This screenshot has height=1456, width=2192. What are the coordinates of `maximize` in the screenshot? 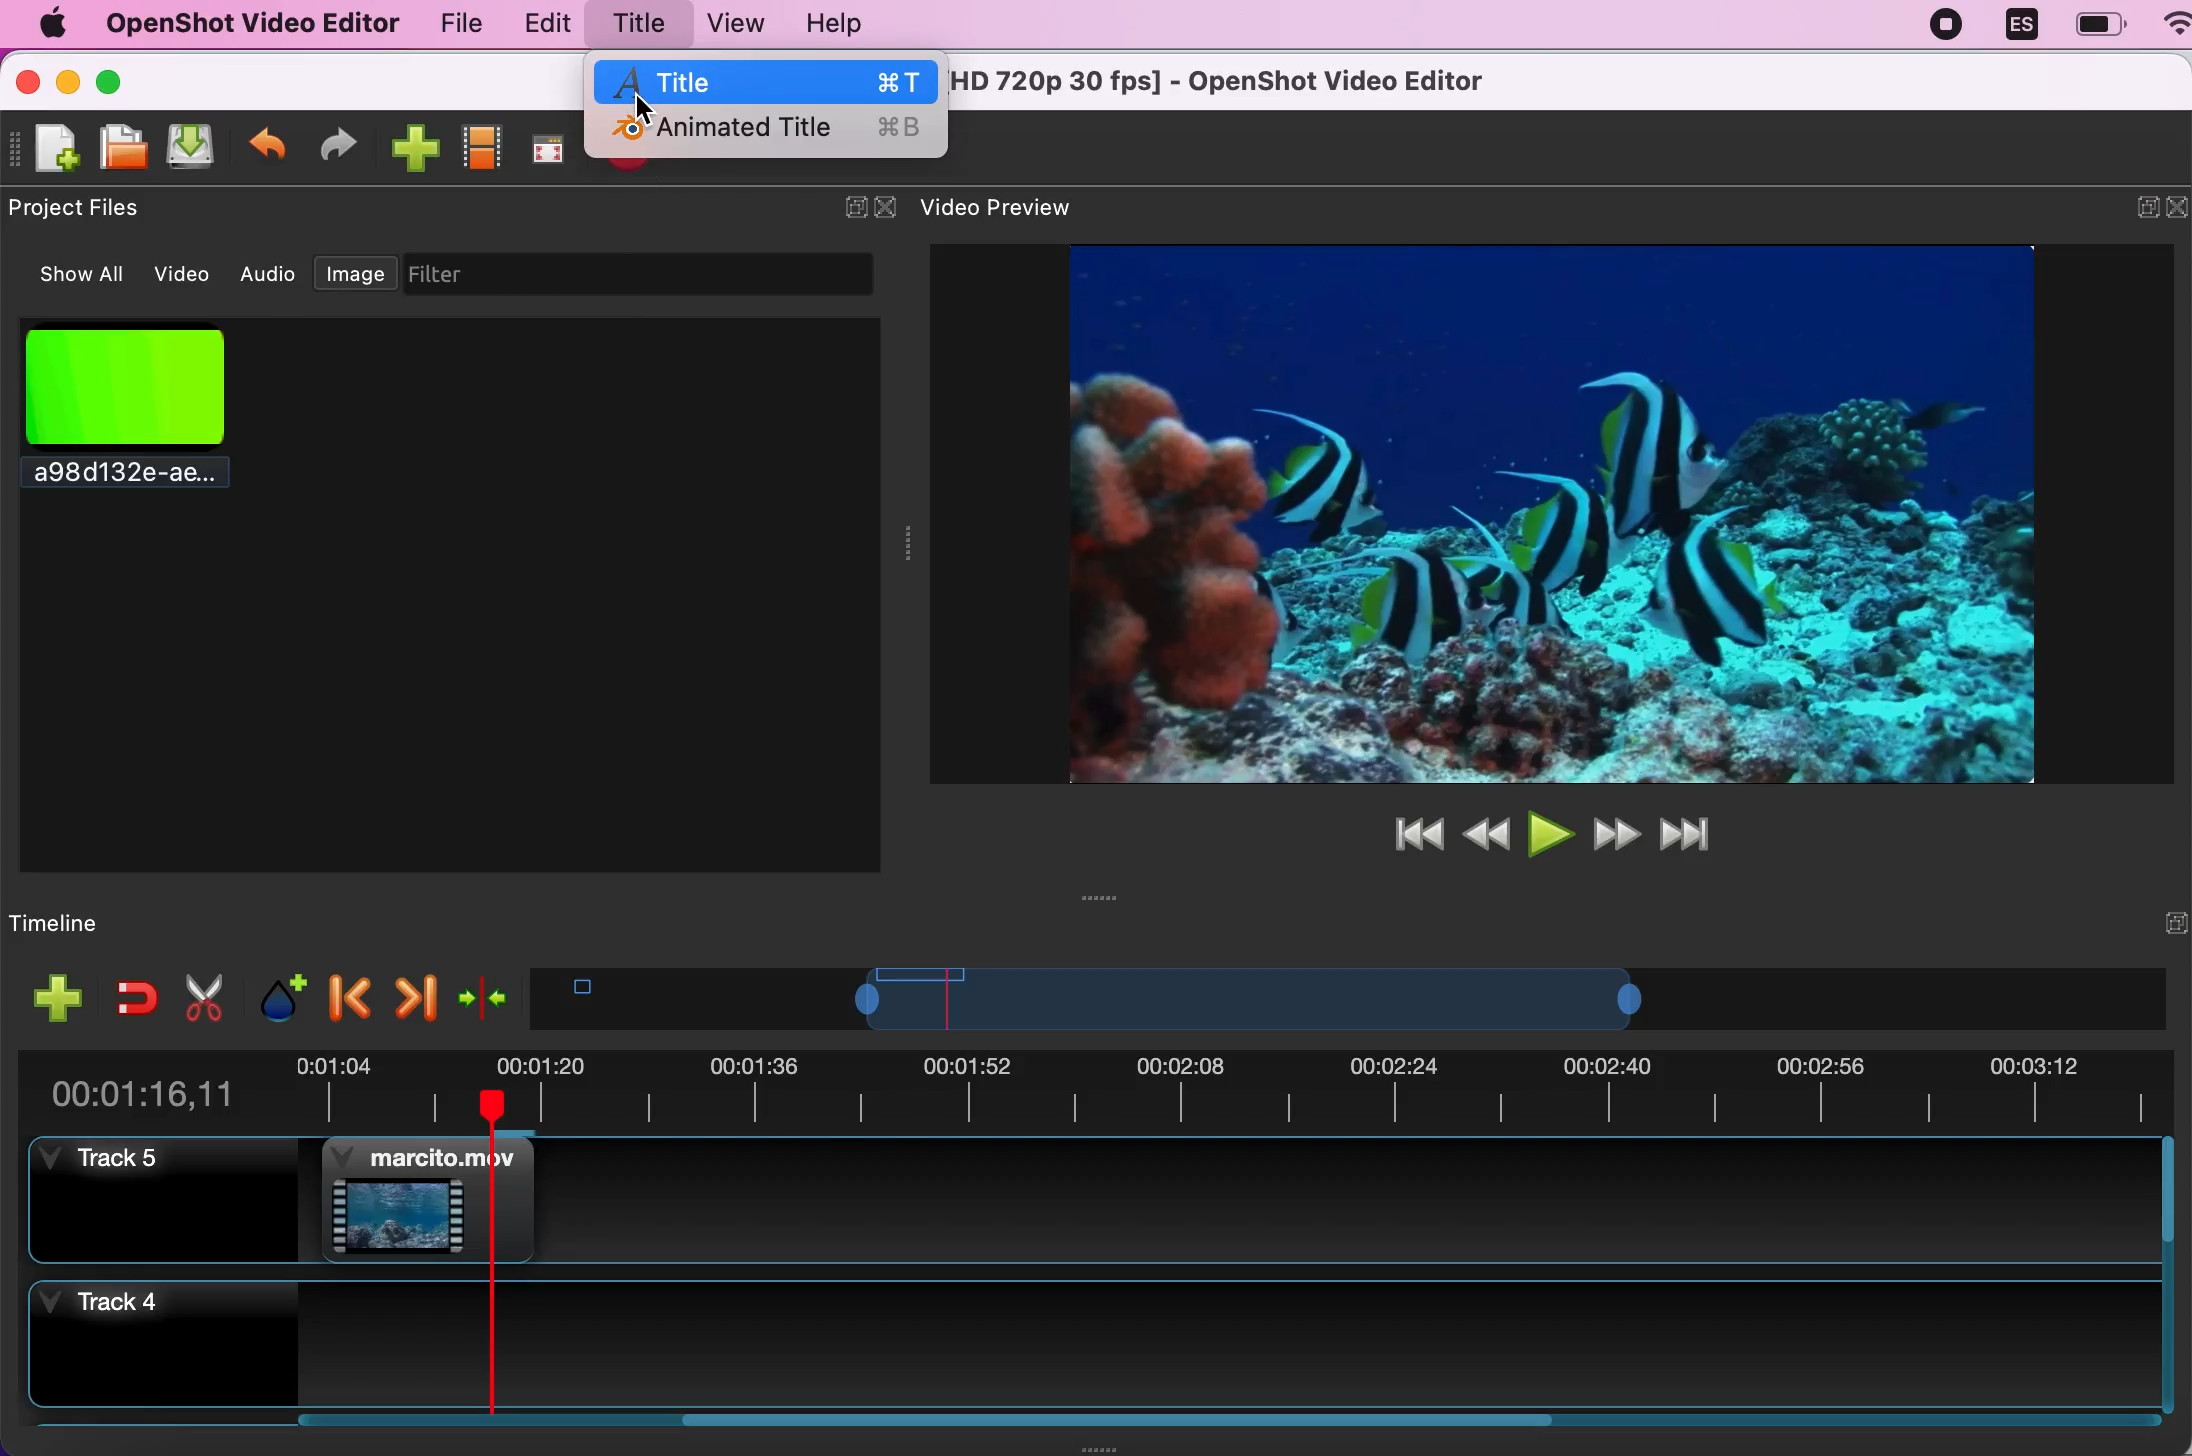 It's located at (134, 79).